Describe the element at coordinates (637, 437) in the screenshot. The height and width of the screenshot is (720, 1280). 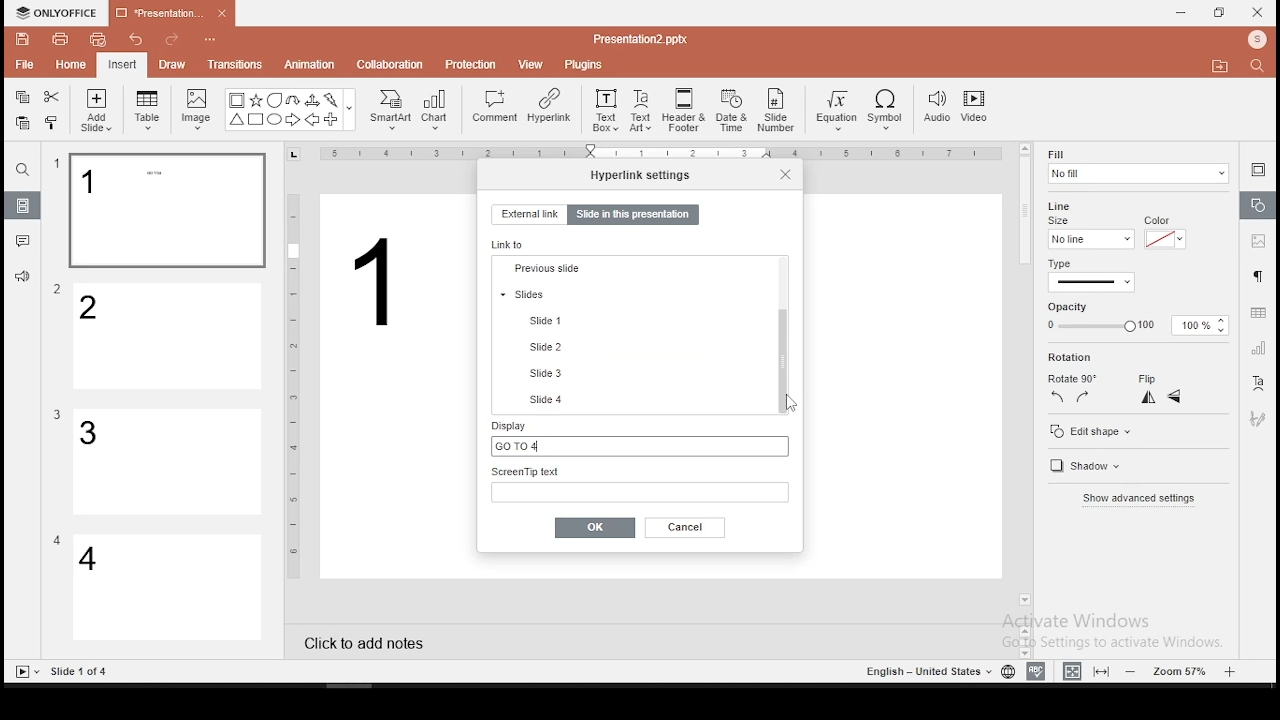
I see `display` at that location.